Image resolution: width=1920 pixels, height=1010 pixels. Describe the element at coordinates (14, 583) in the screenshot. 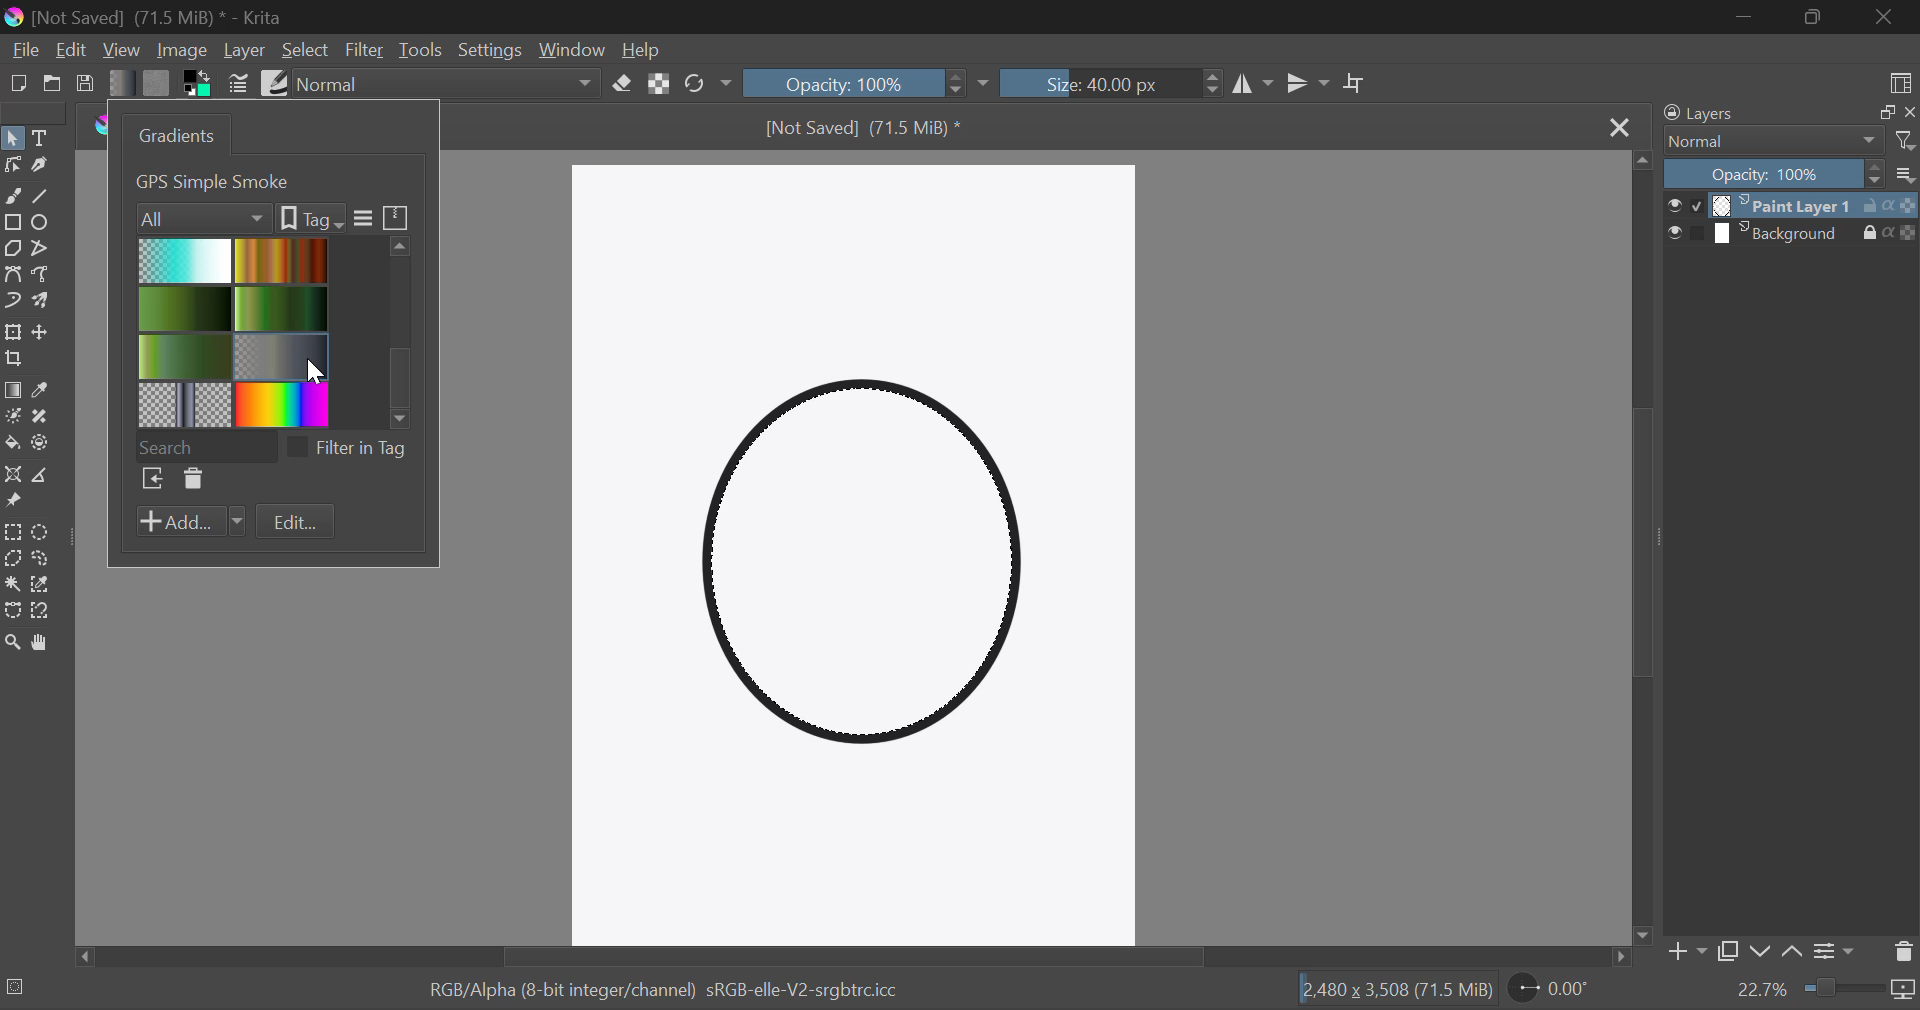

I see `Continuous Selection` at that location.